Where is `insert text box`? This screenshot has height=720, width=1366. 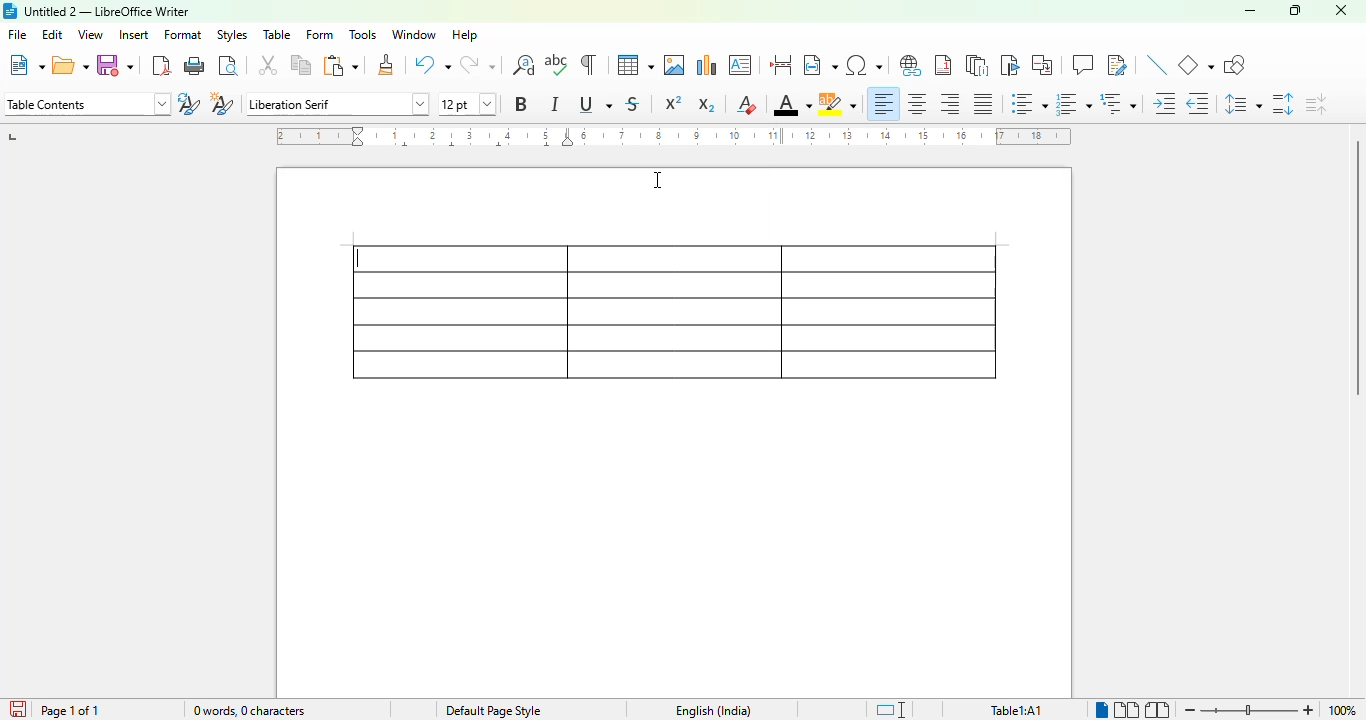
insert text box is located at coordinates (741, 64).